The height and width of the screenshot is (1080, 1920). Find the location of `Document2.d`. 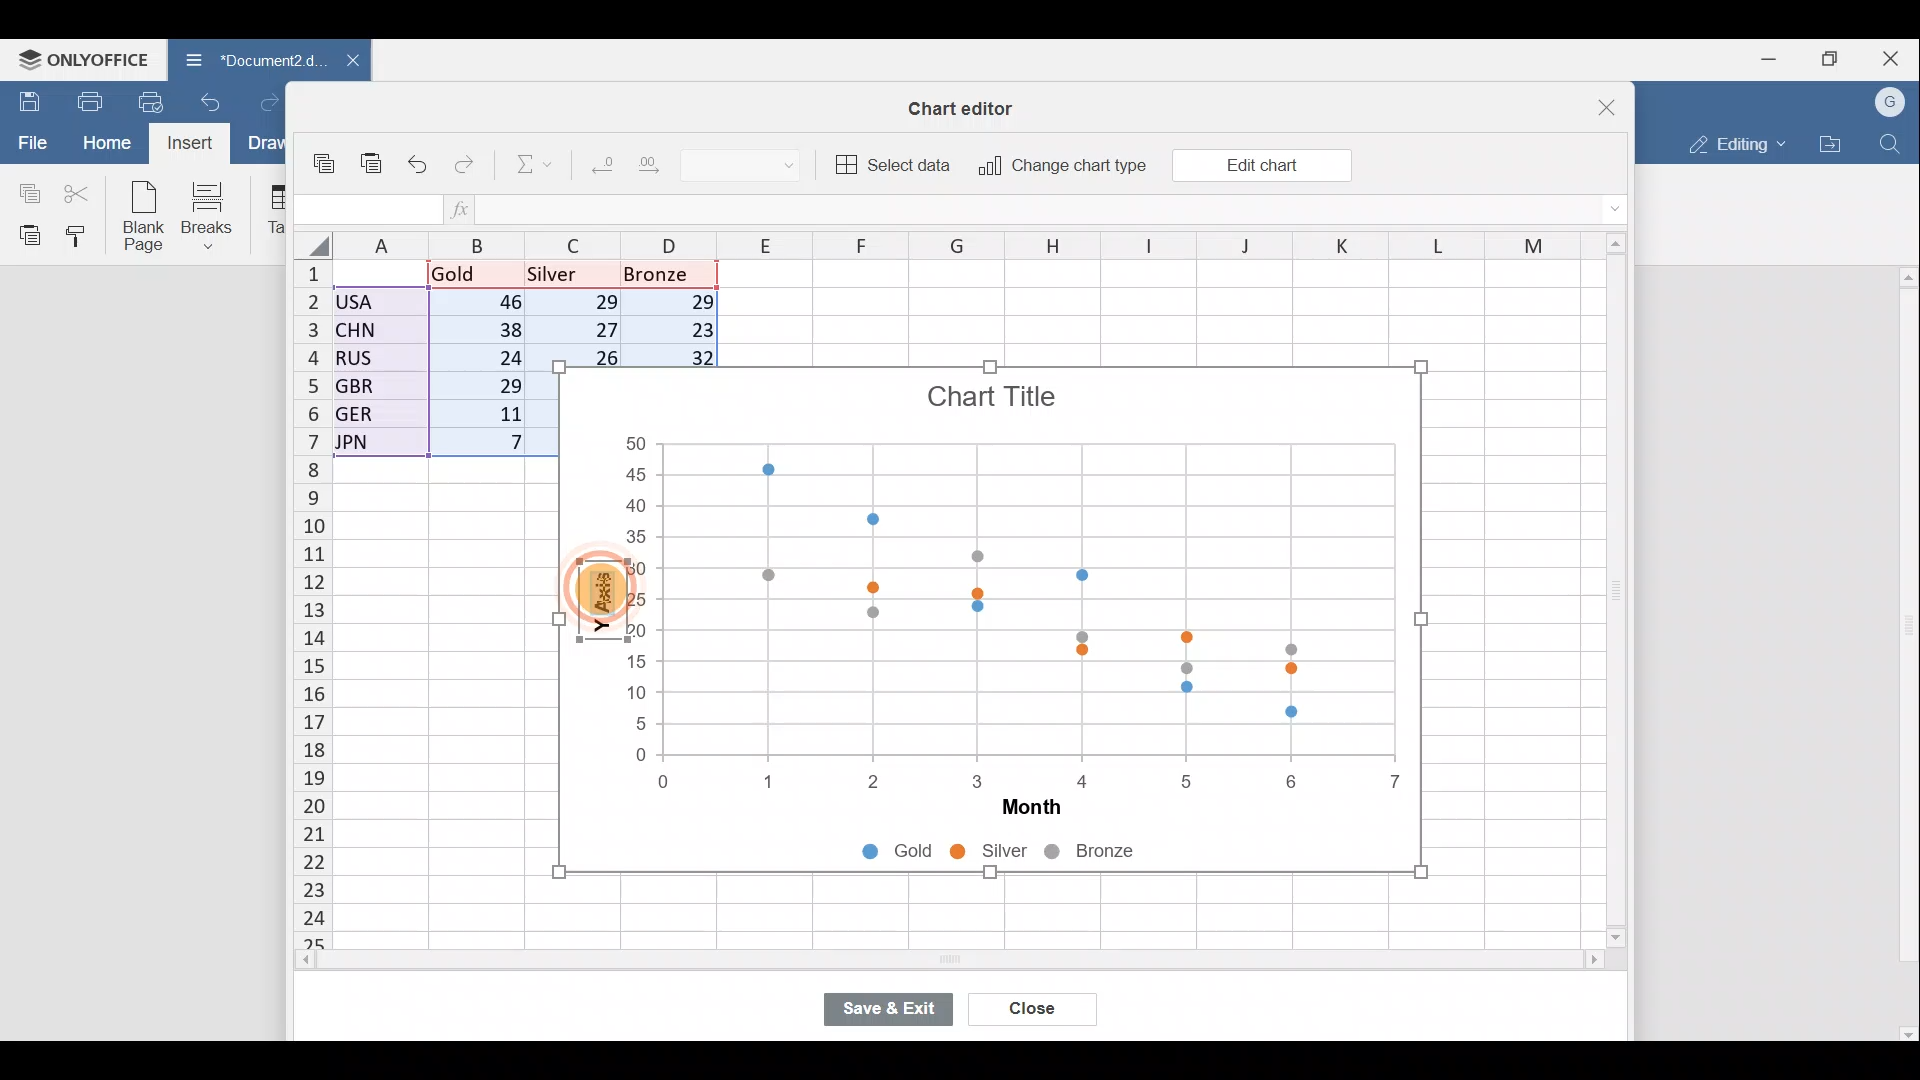

Document2.d is located at coordinates (245, 59).